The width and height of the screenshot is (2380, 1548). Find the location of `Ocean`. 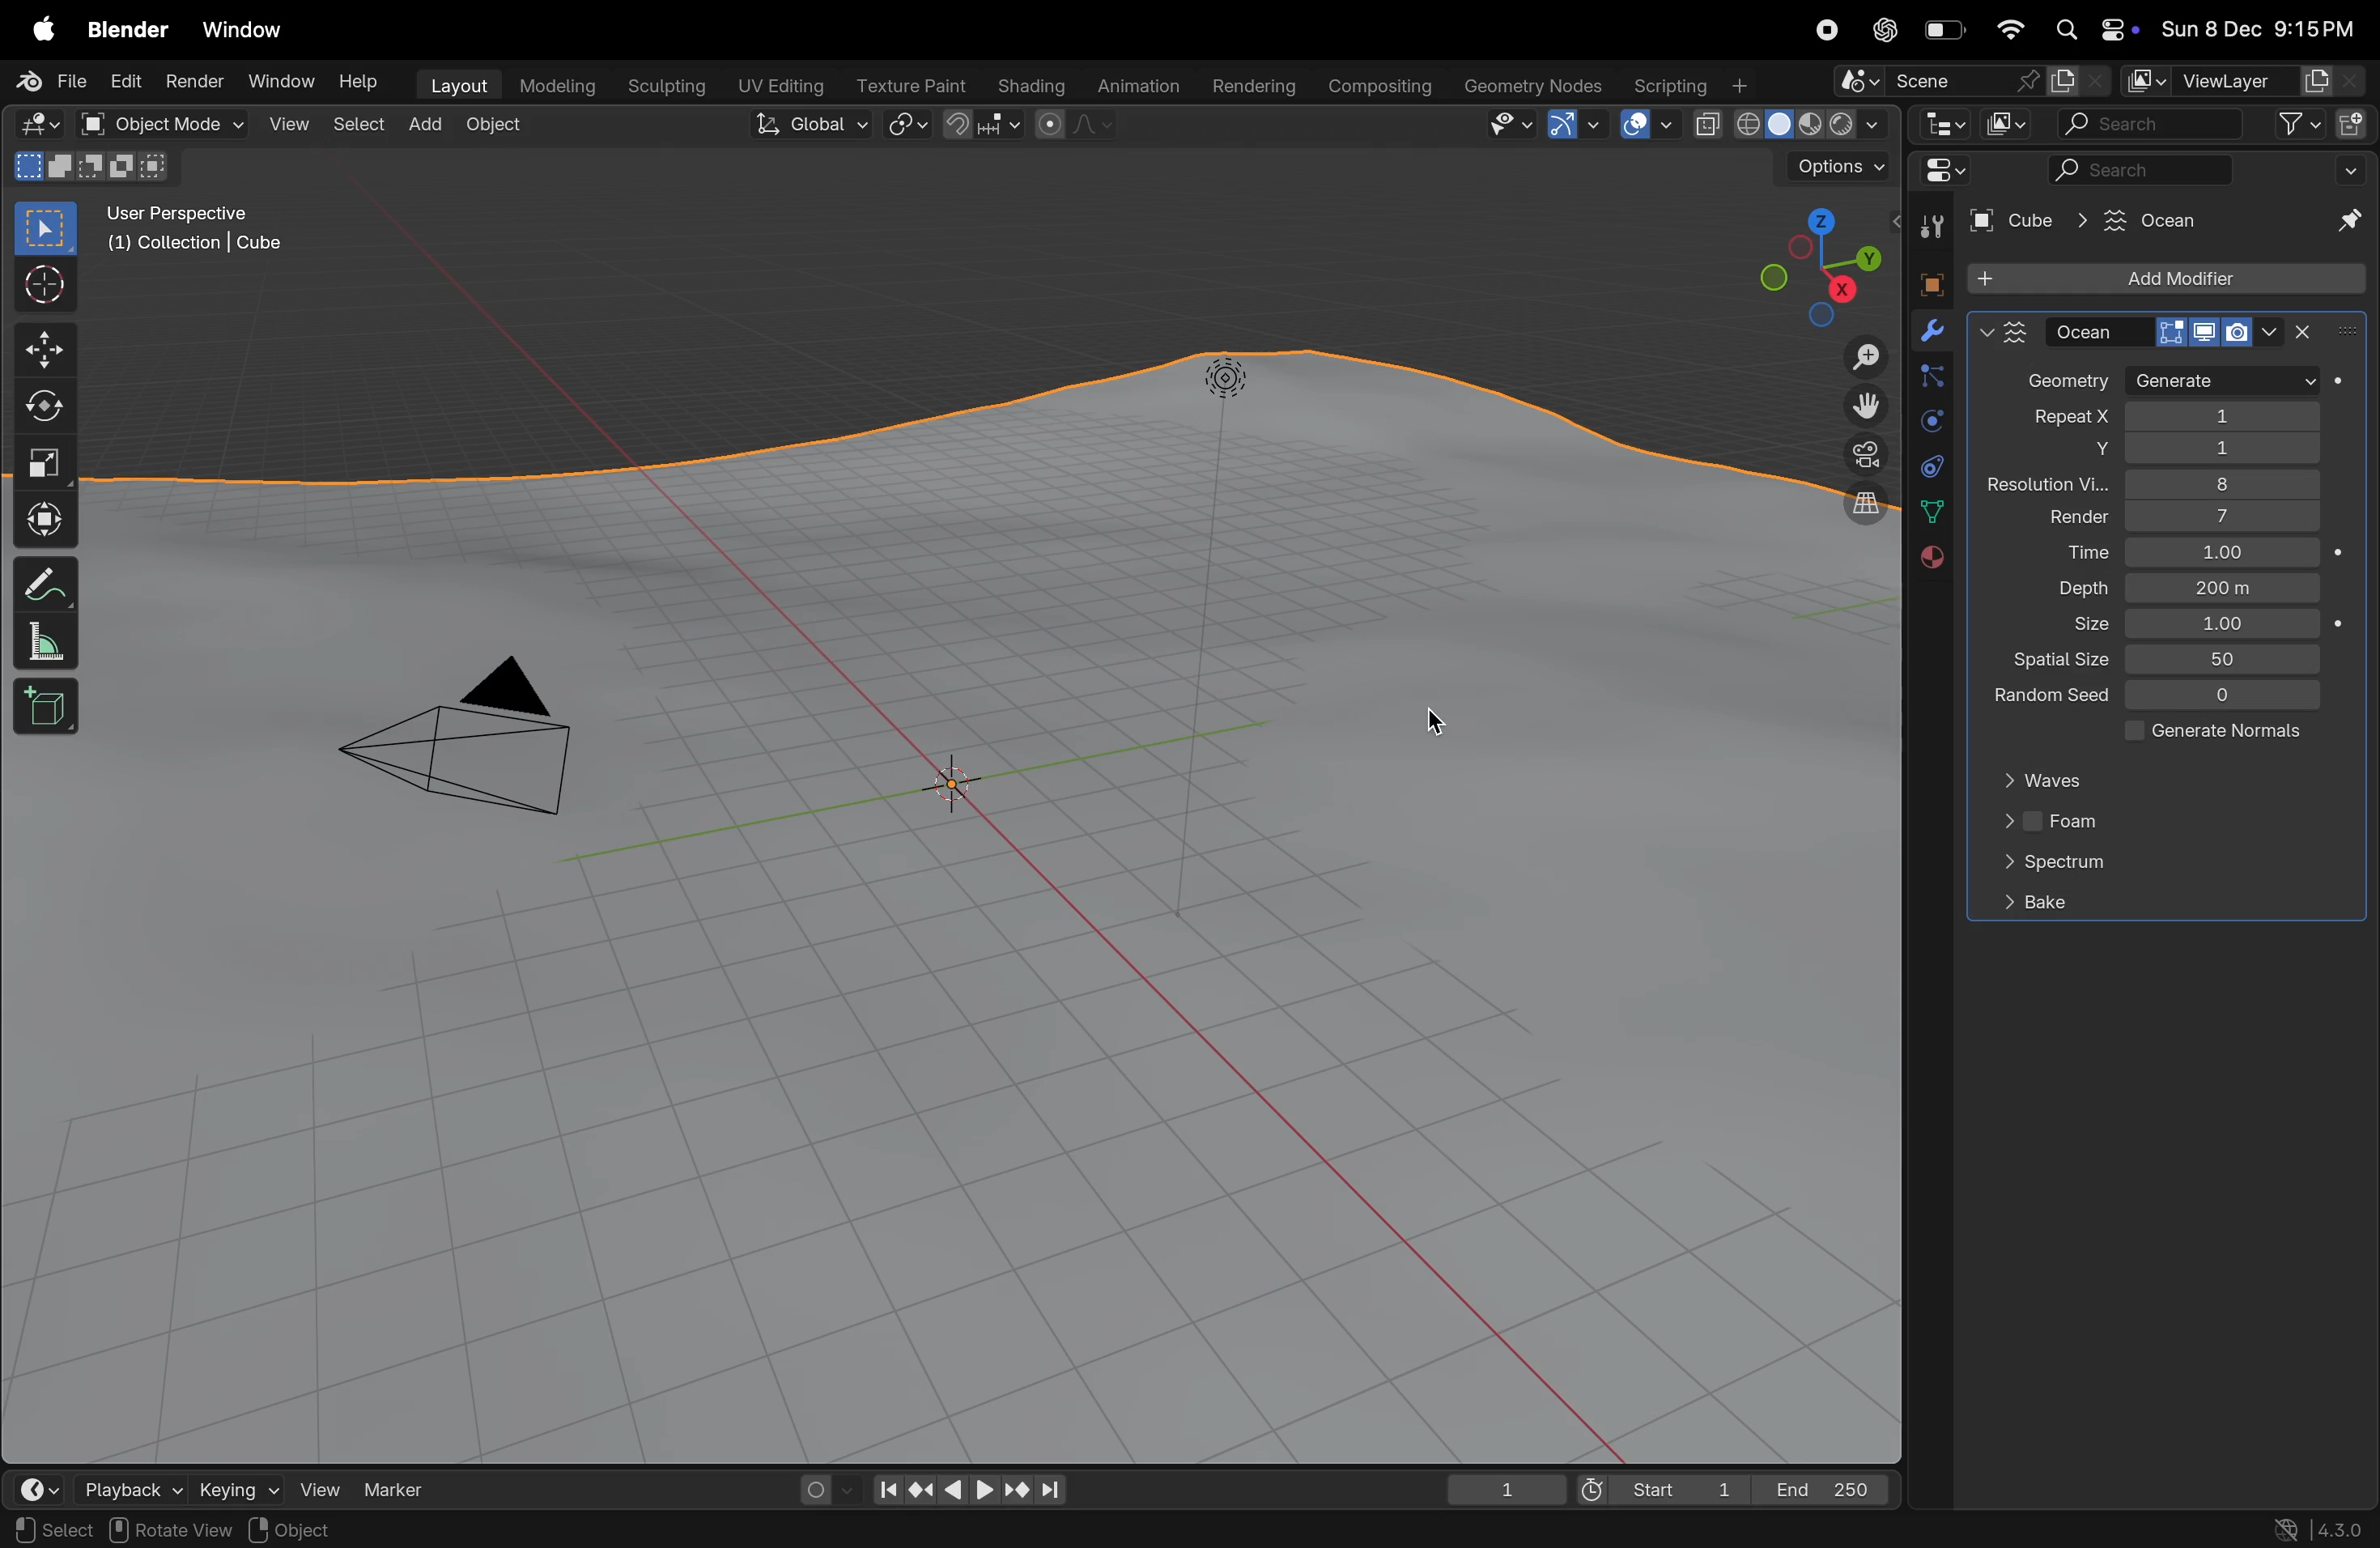

Ocean is located at coordinates (2136, 219).